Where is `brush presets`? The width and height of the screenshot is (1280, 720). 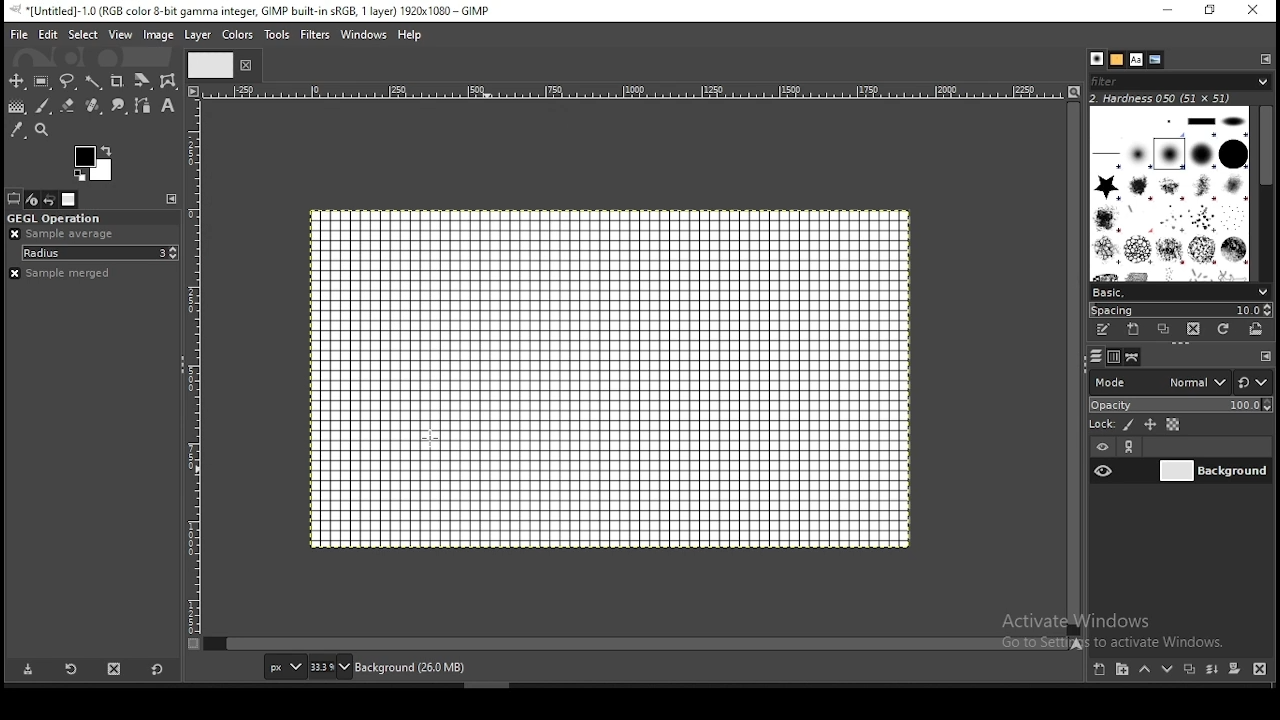 brush presets is located at coordinates (1180, 293).